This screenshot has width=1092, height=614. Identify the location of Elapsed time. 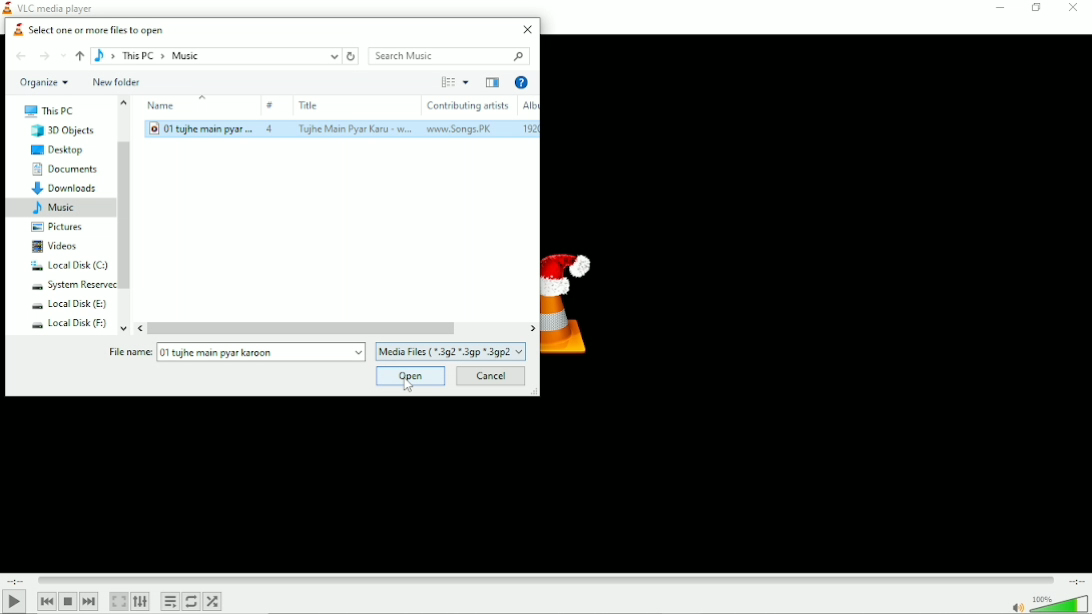
(15, 580).